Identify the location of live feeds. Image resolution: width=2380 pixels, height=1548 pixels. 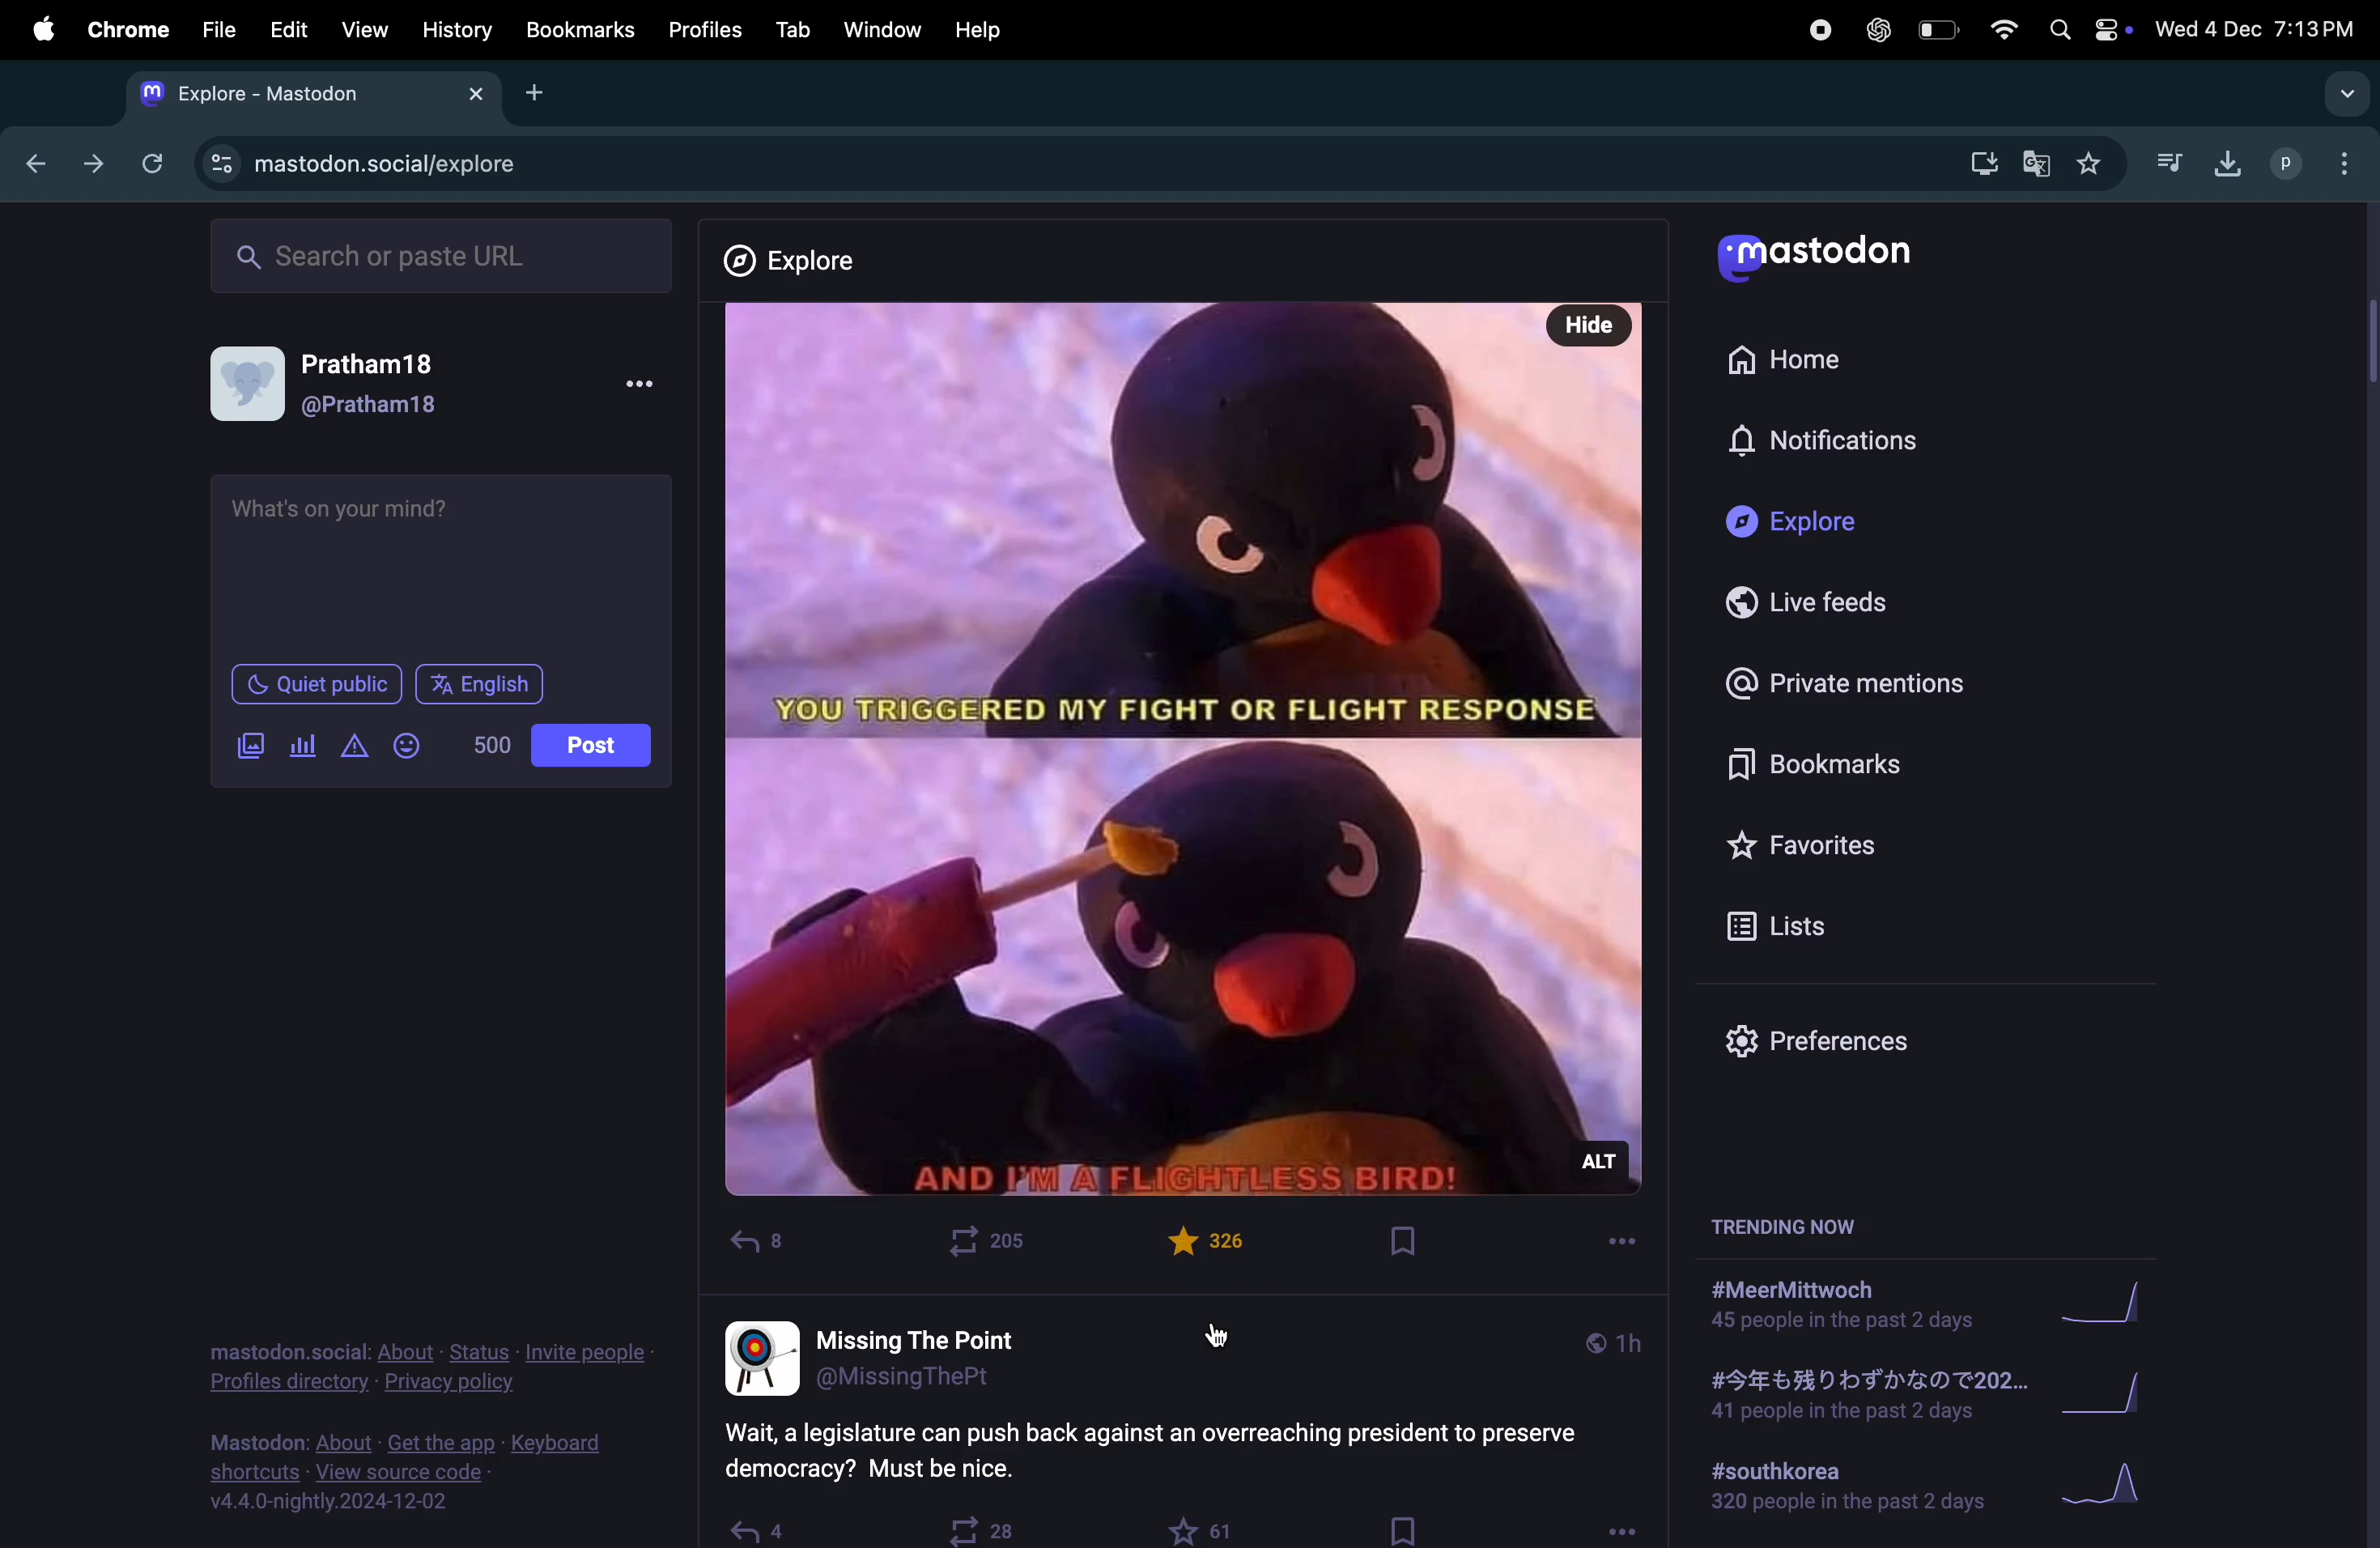
(1823, 602).